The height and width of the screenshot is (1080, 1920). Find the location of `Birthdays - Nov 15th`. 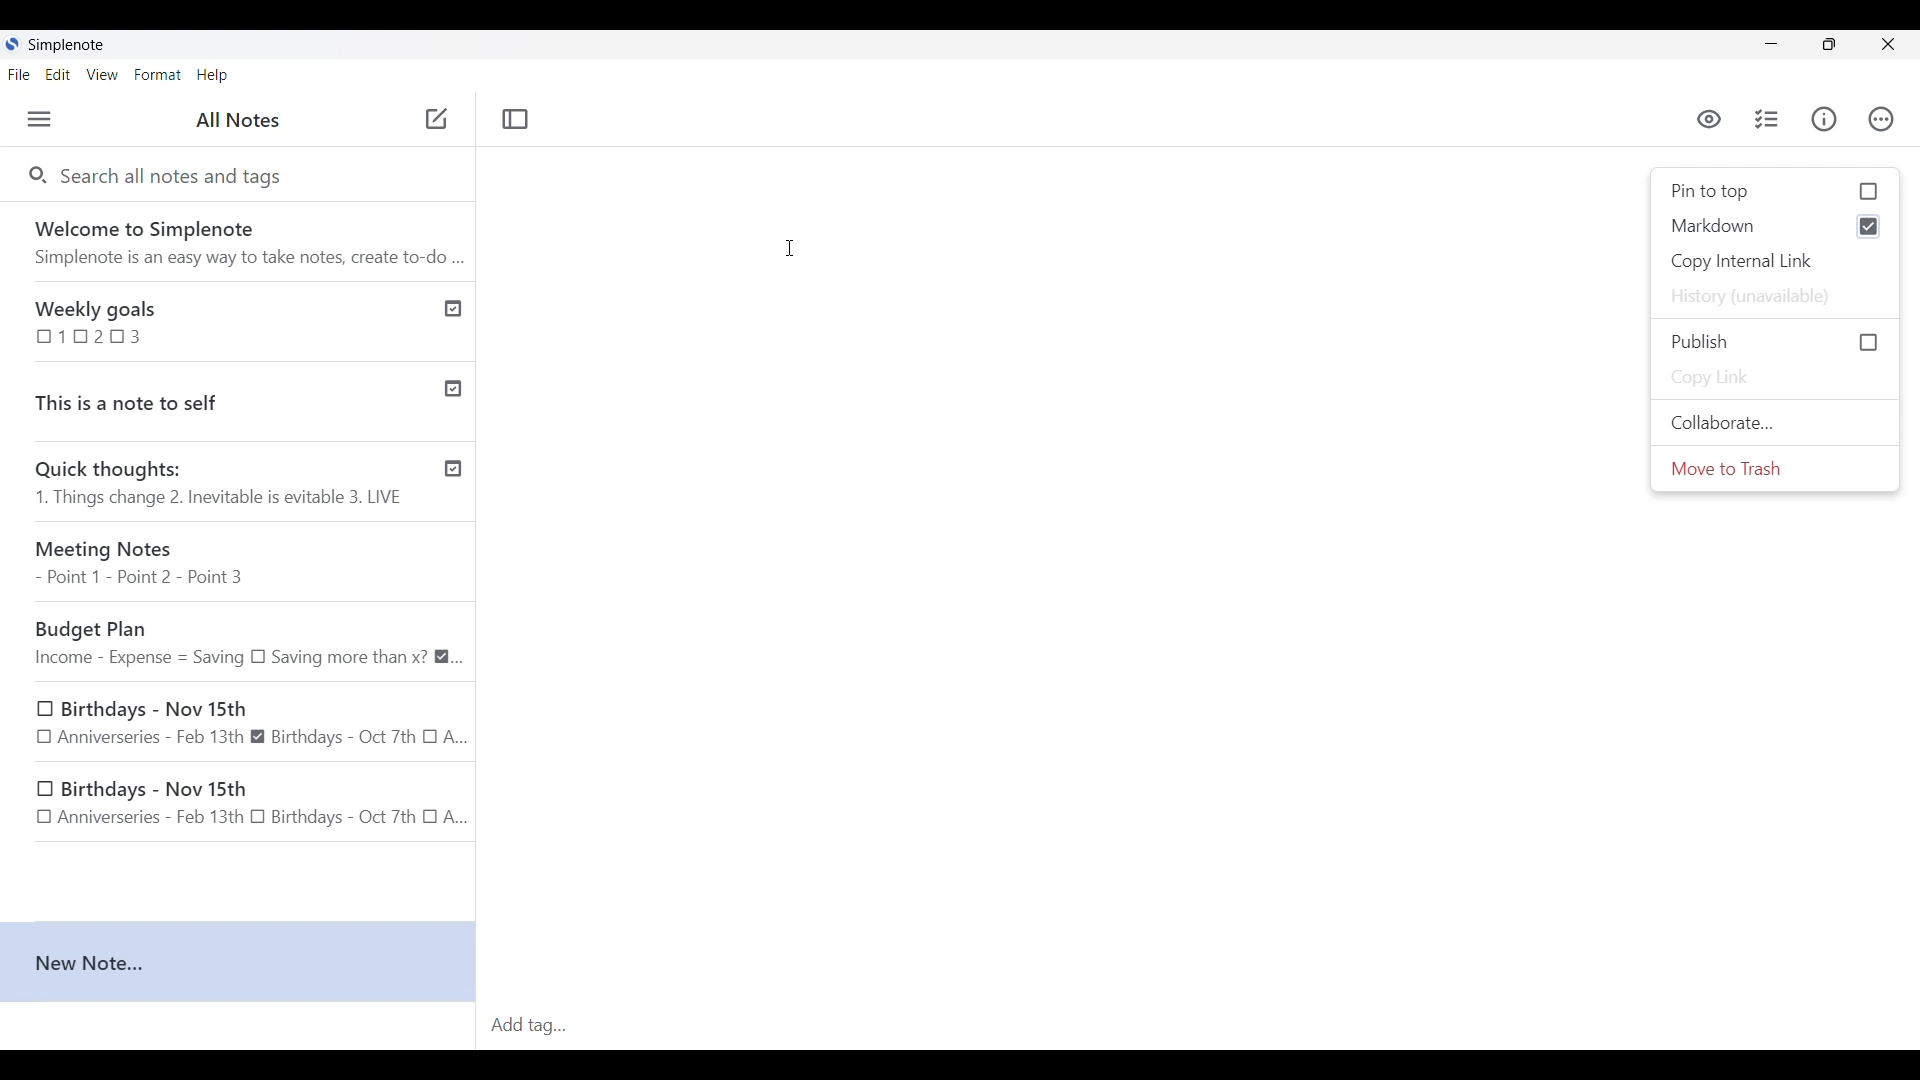

Birthdays - Nov 15th is located at coordinates (243, 804).